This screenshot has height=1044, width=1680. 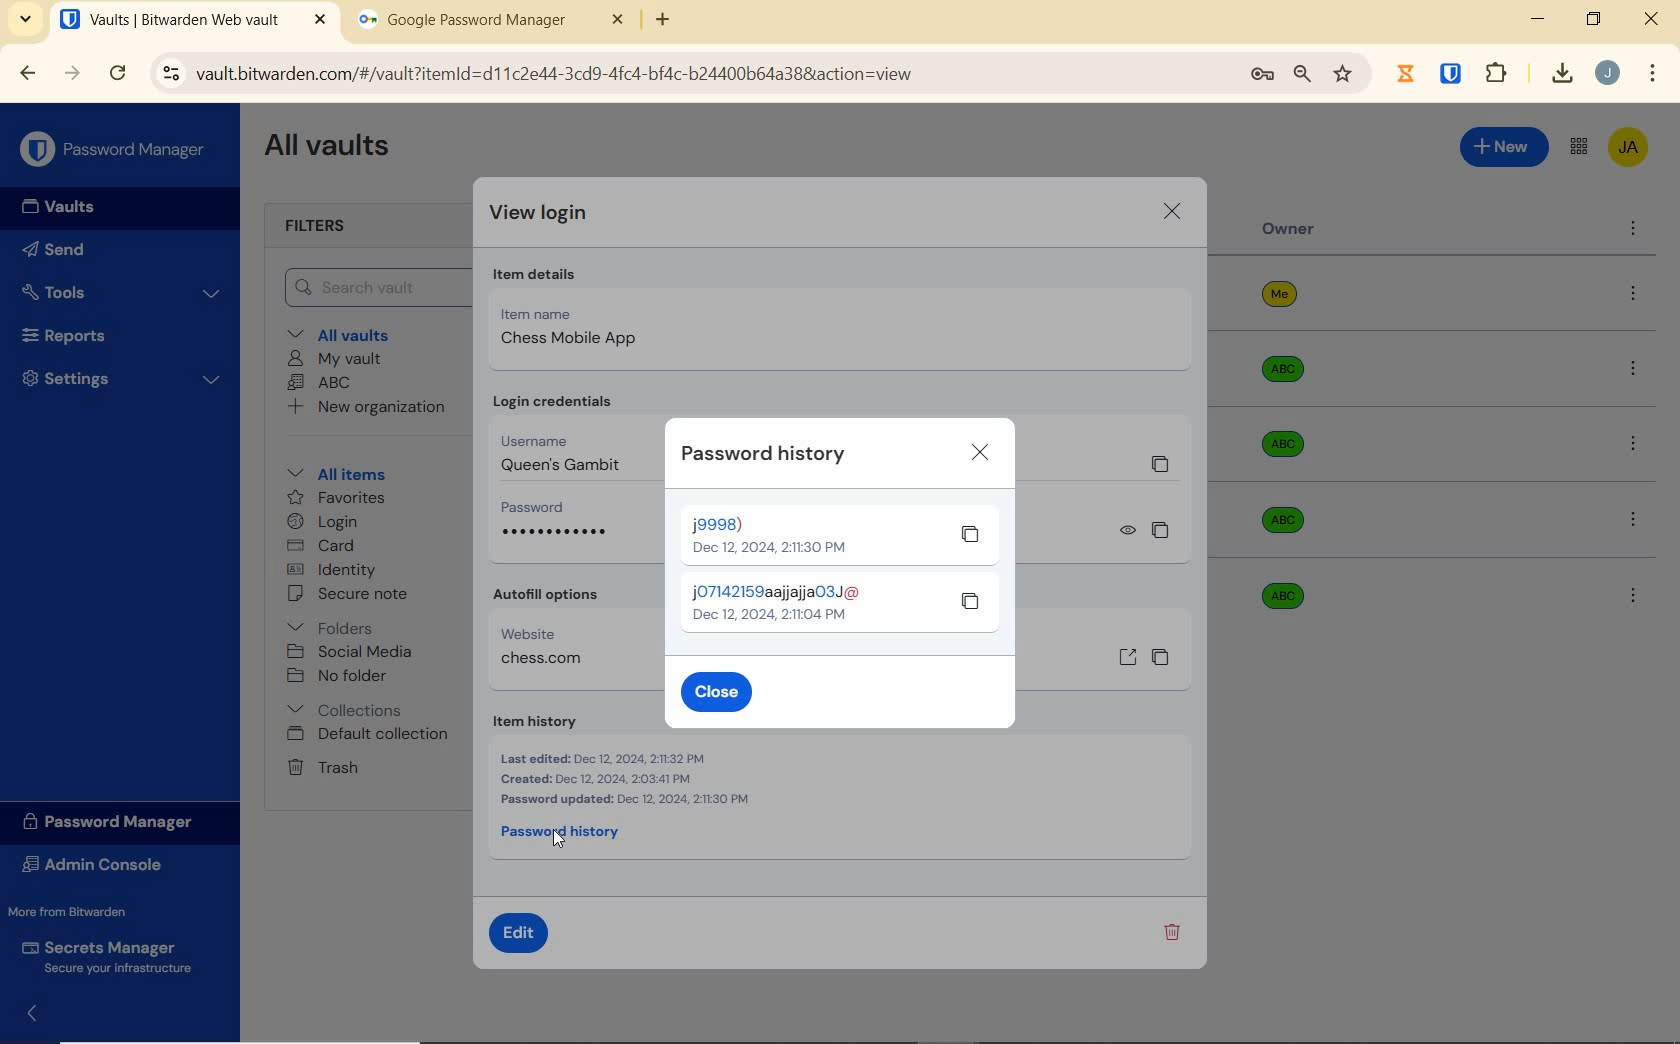 I want to click on login, so click(x=327, y=522).